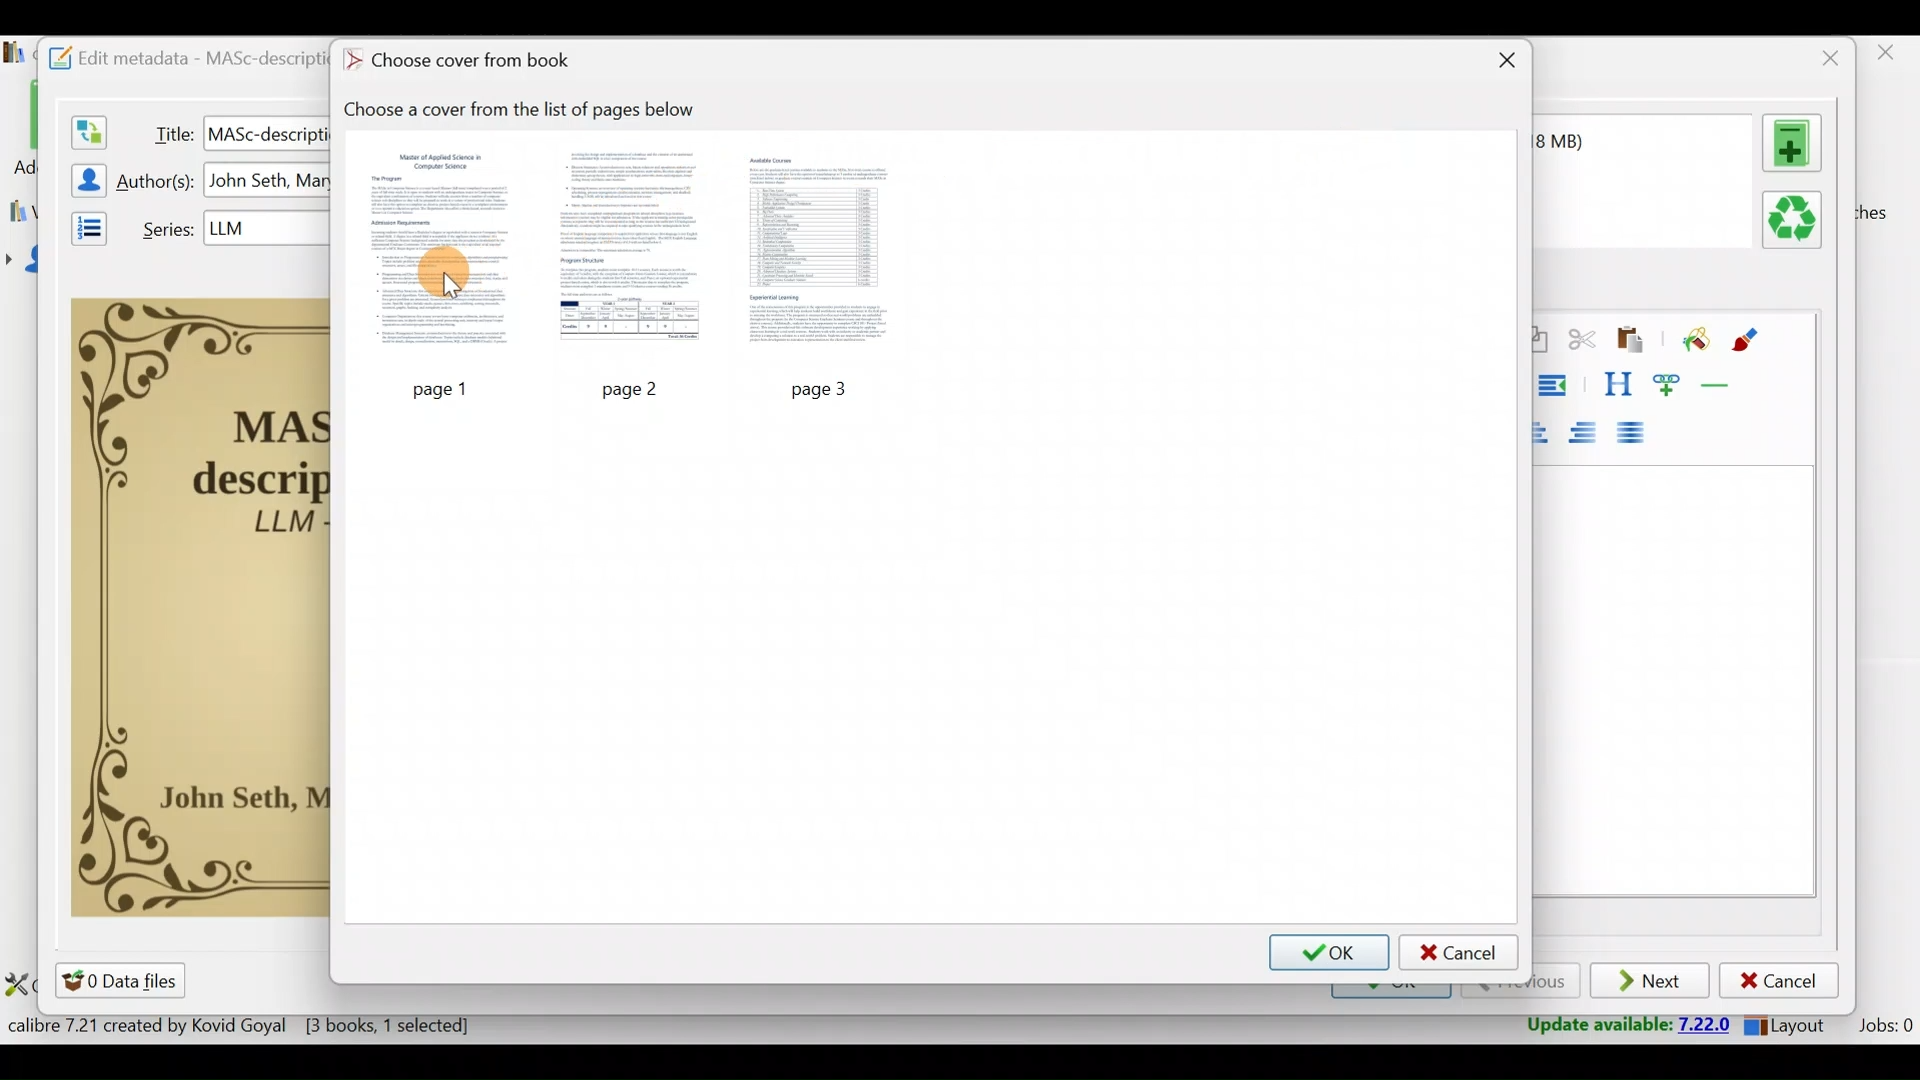 The height and width of the screenshot is (1080, 1920). What do you see at coordinates (434, 390) in the screenshot?
I see `` at bounding box center [434, 390].